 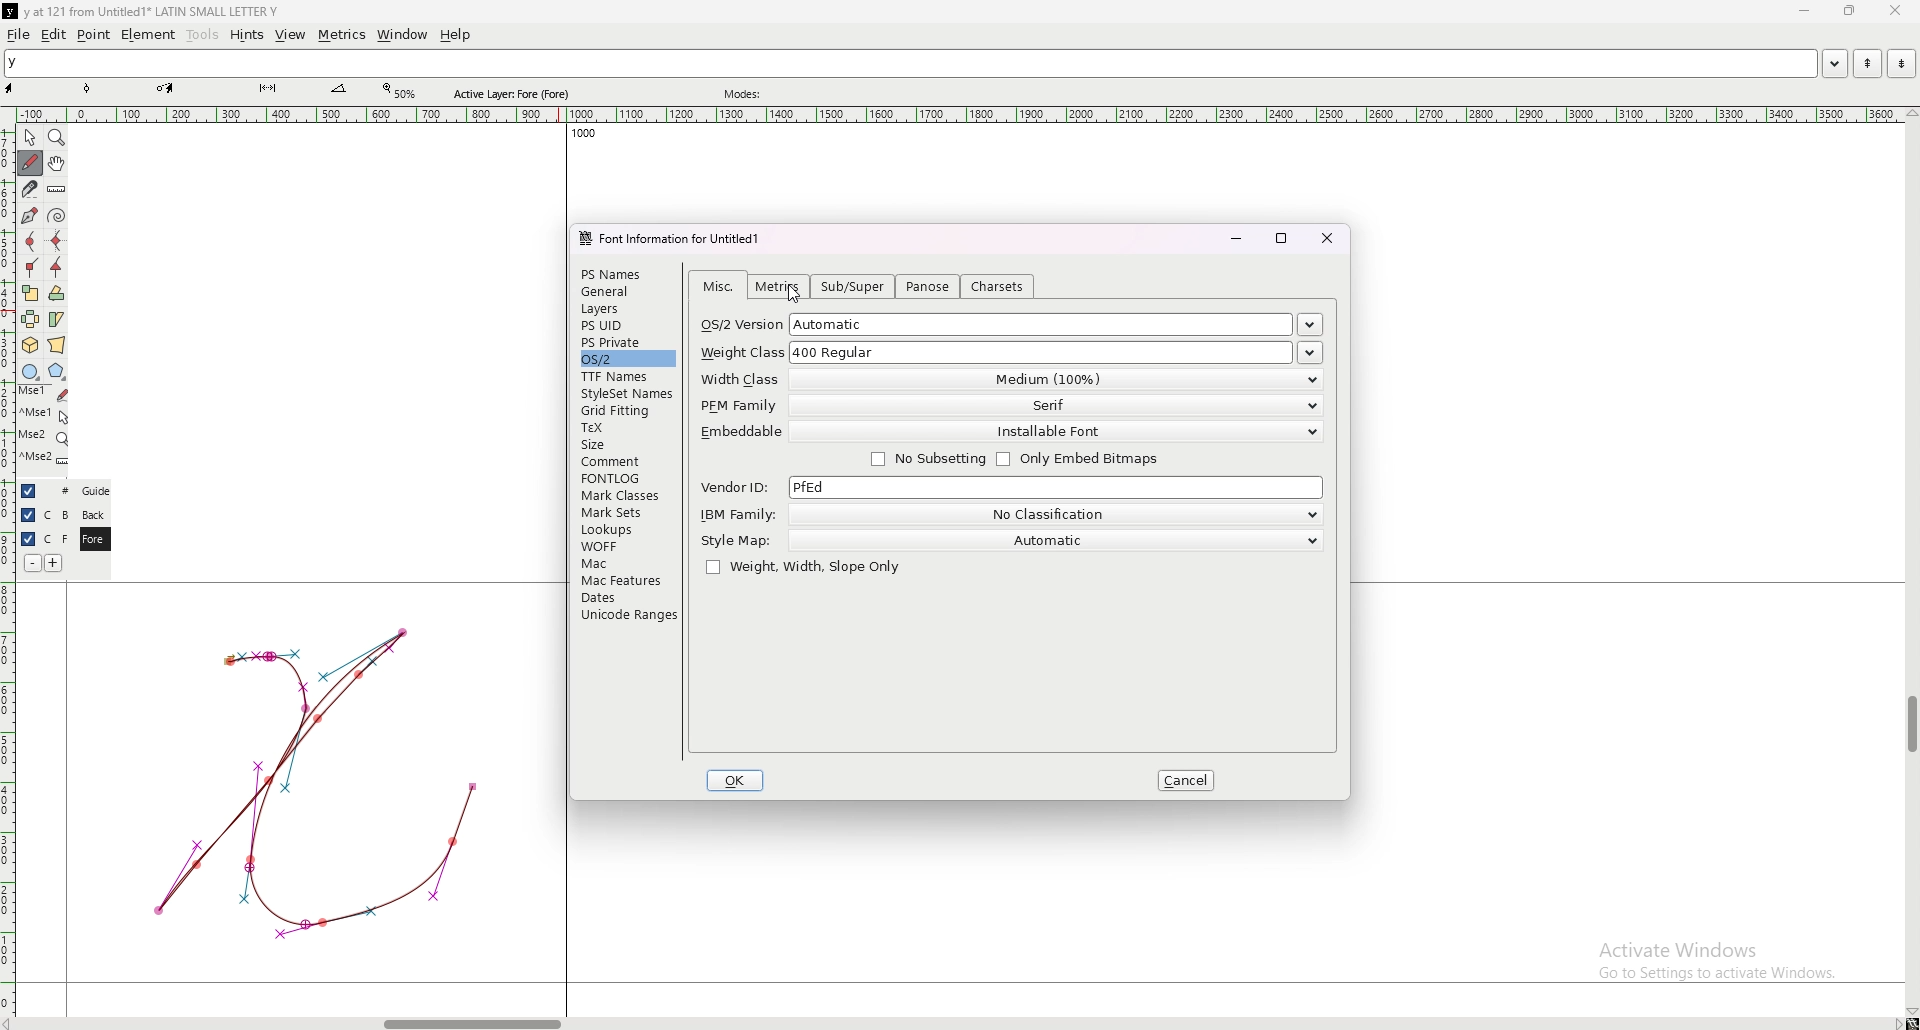 I want to click on edit, so click(x=54, y=35).